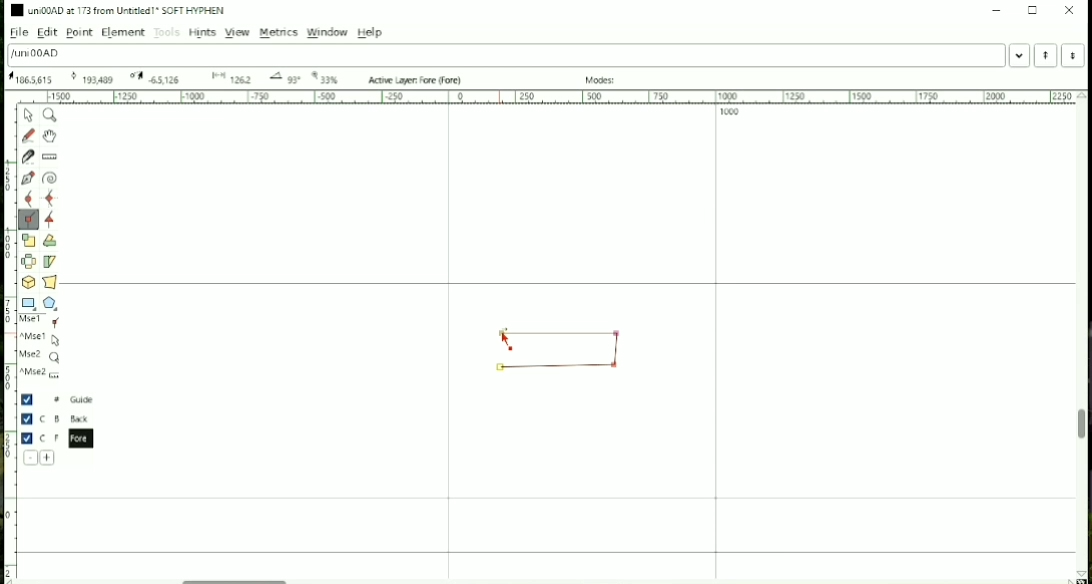 The width and height of the screenshot is (1092, 584). Describe the element at coordinates (730, 113) in the screenshot. I see `1000` at that location.